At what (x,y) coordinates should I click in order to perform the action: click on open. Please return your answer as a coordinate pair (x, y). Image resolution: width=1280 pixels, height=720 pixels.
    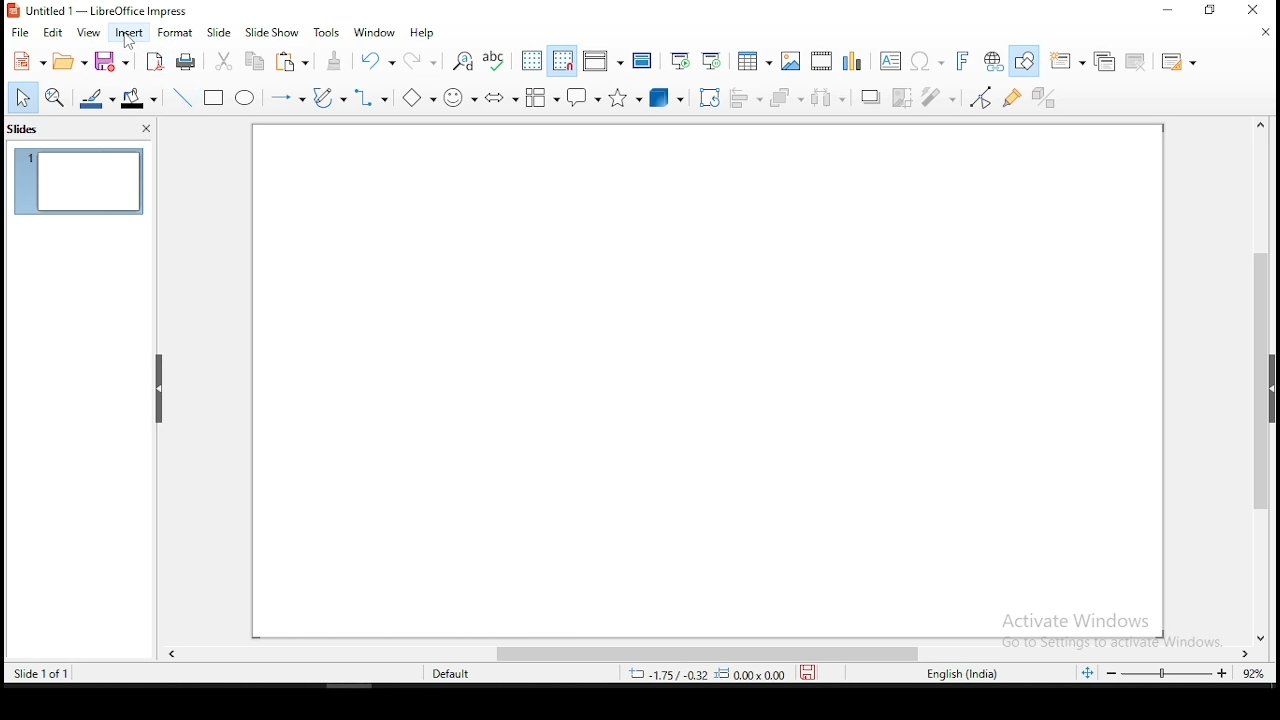
    Looking at the image, I should click on (73, 61).